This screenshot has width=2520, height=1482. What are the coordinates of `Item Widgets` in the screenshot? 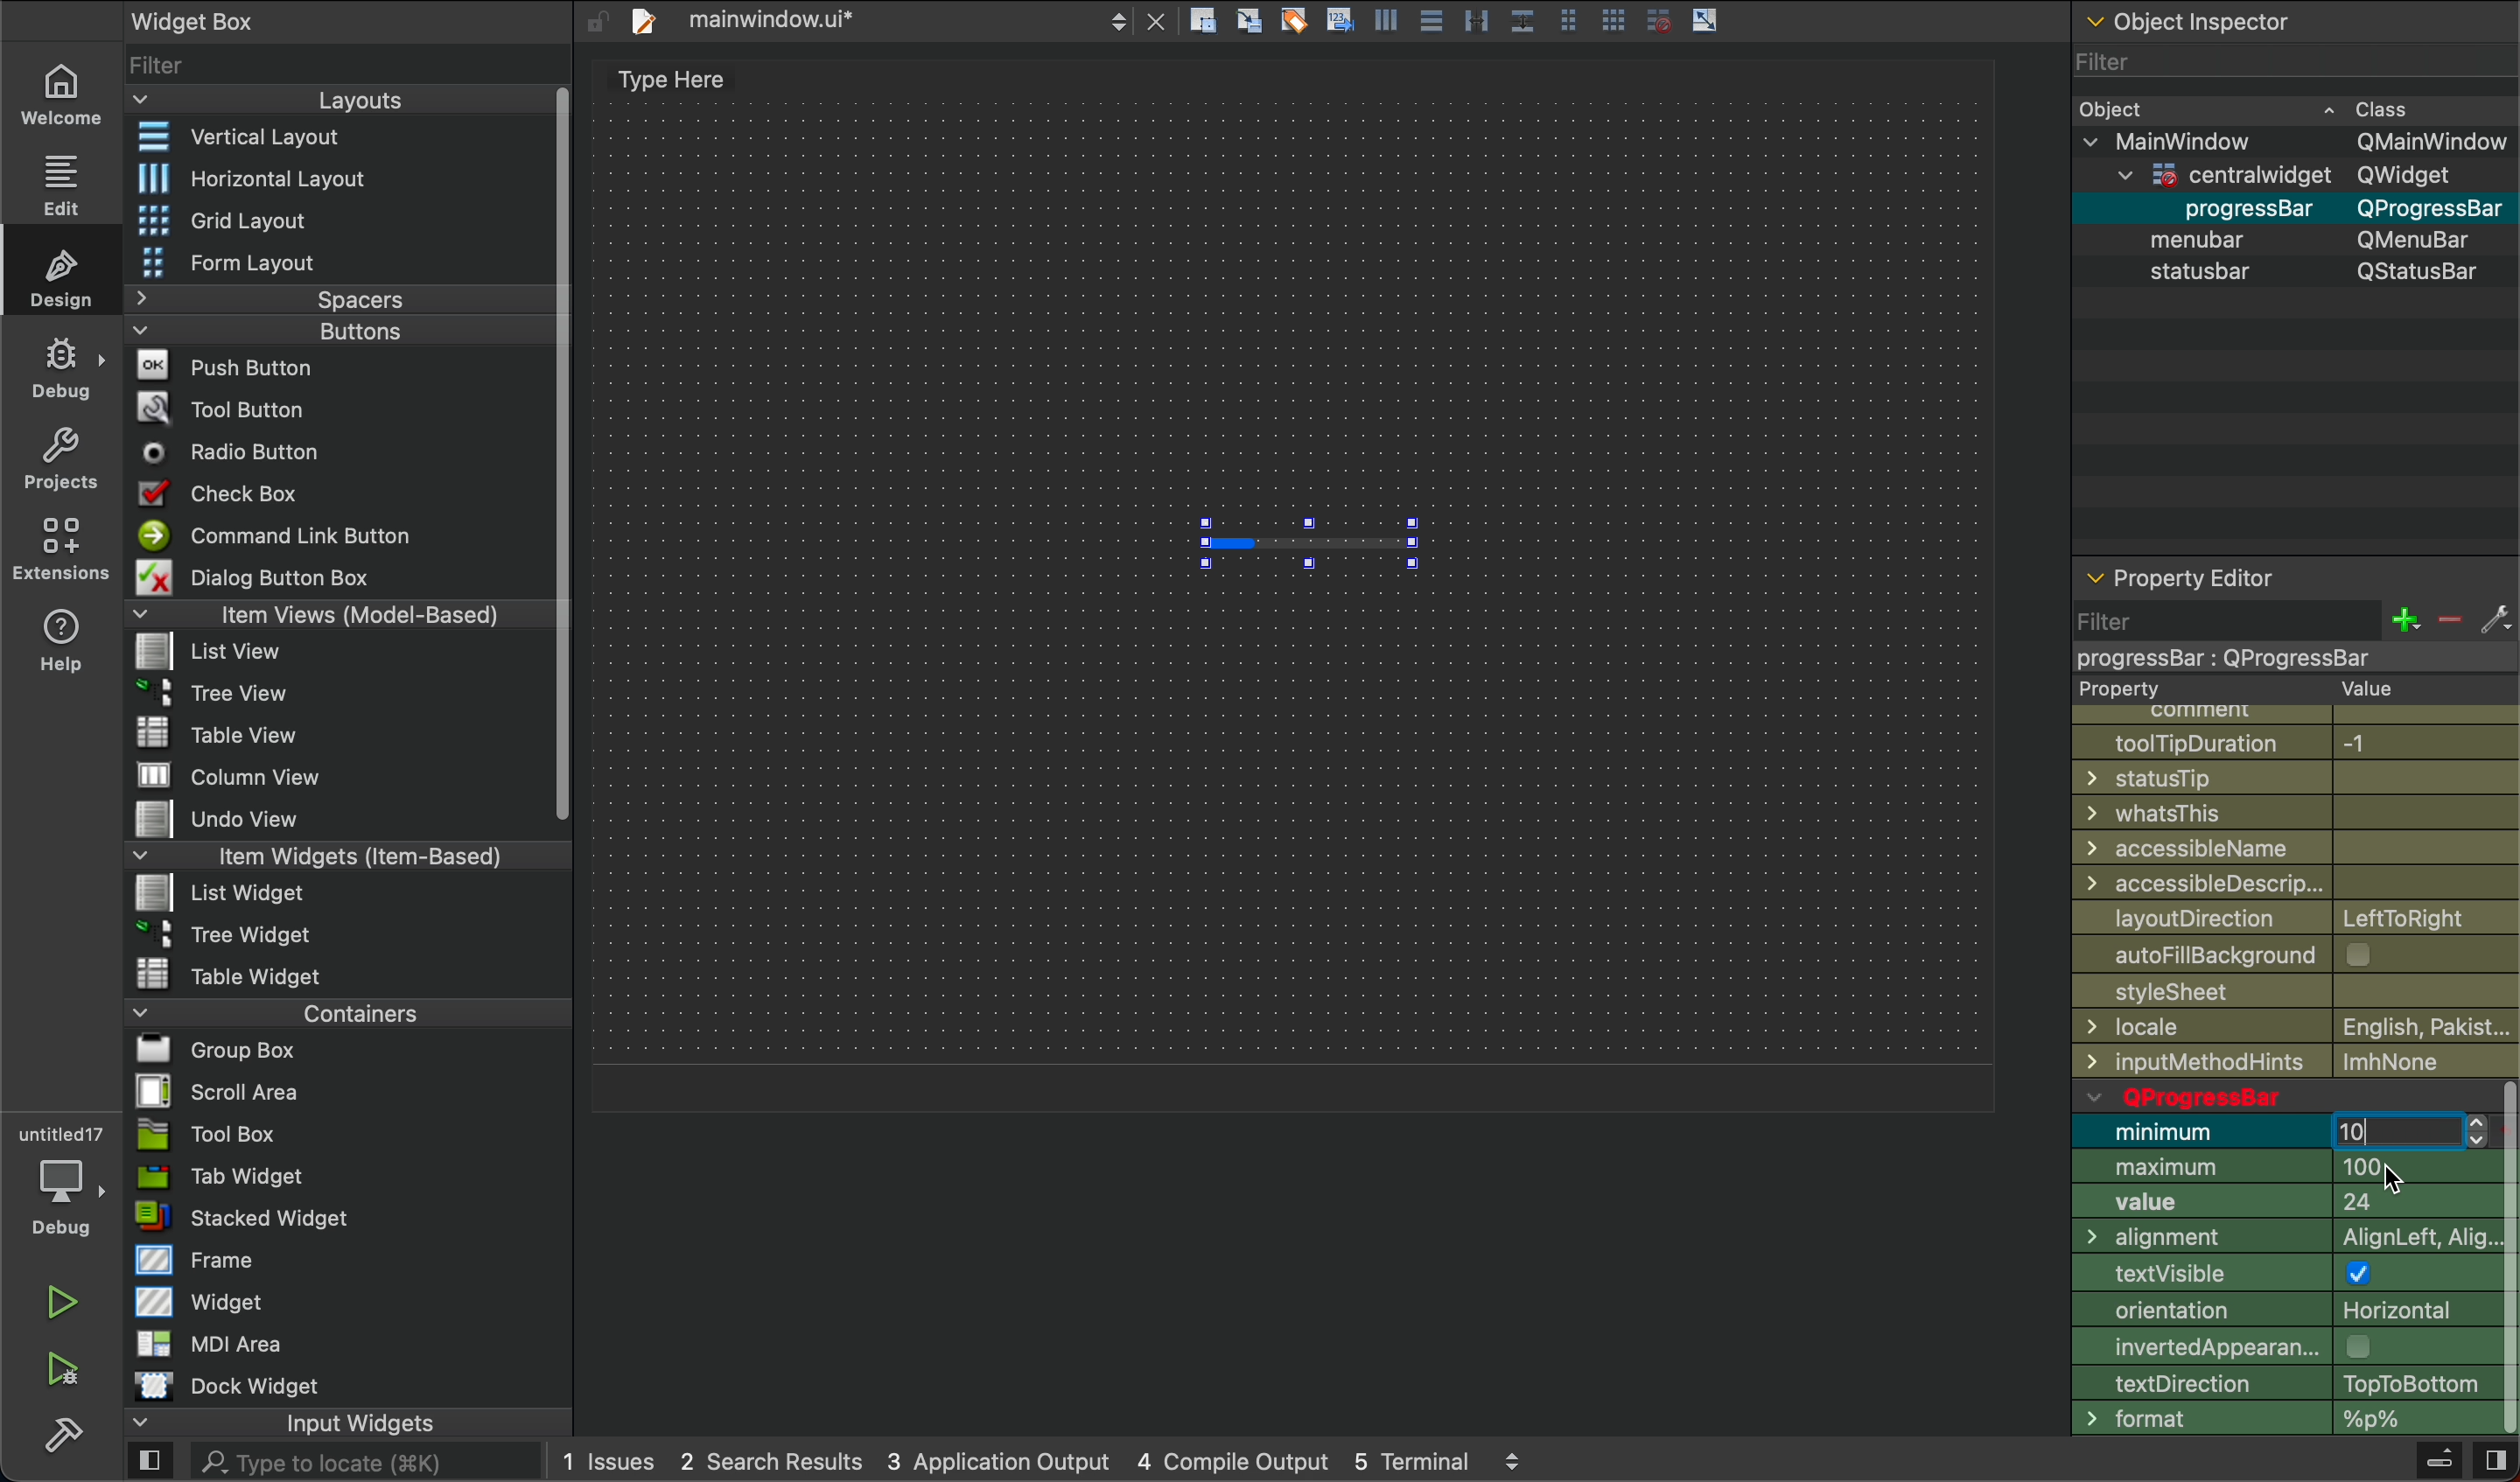 It's located at (315, 854).